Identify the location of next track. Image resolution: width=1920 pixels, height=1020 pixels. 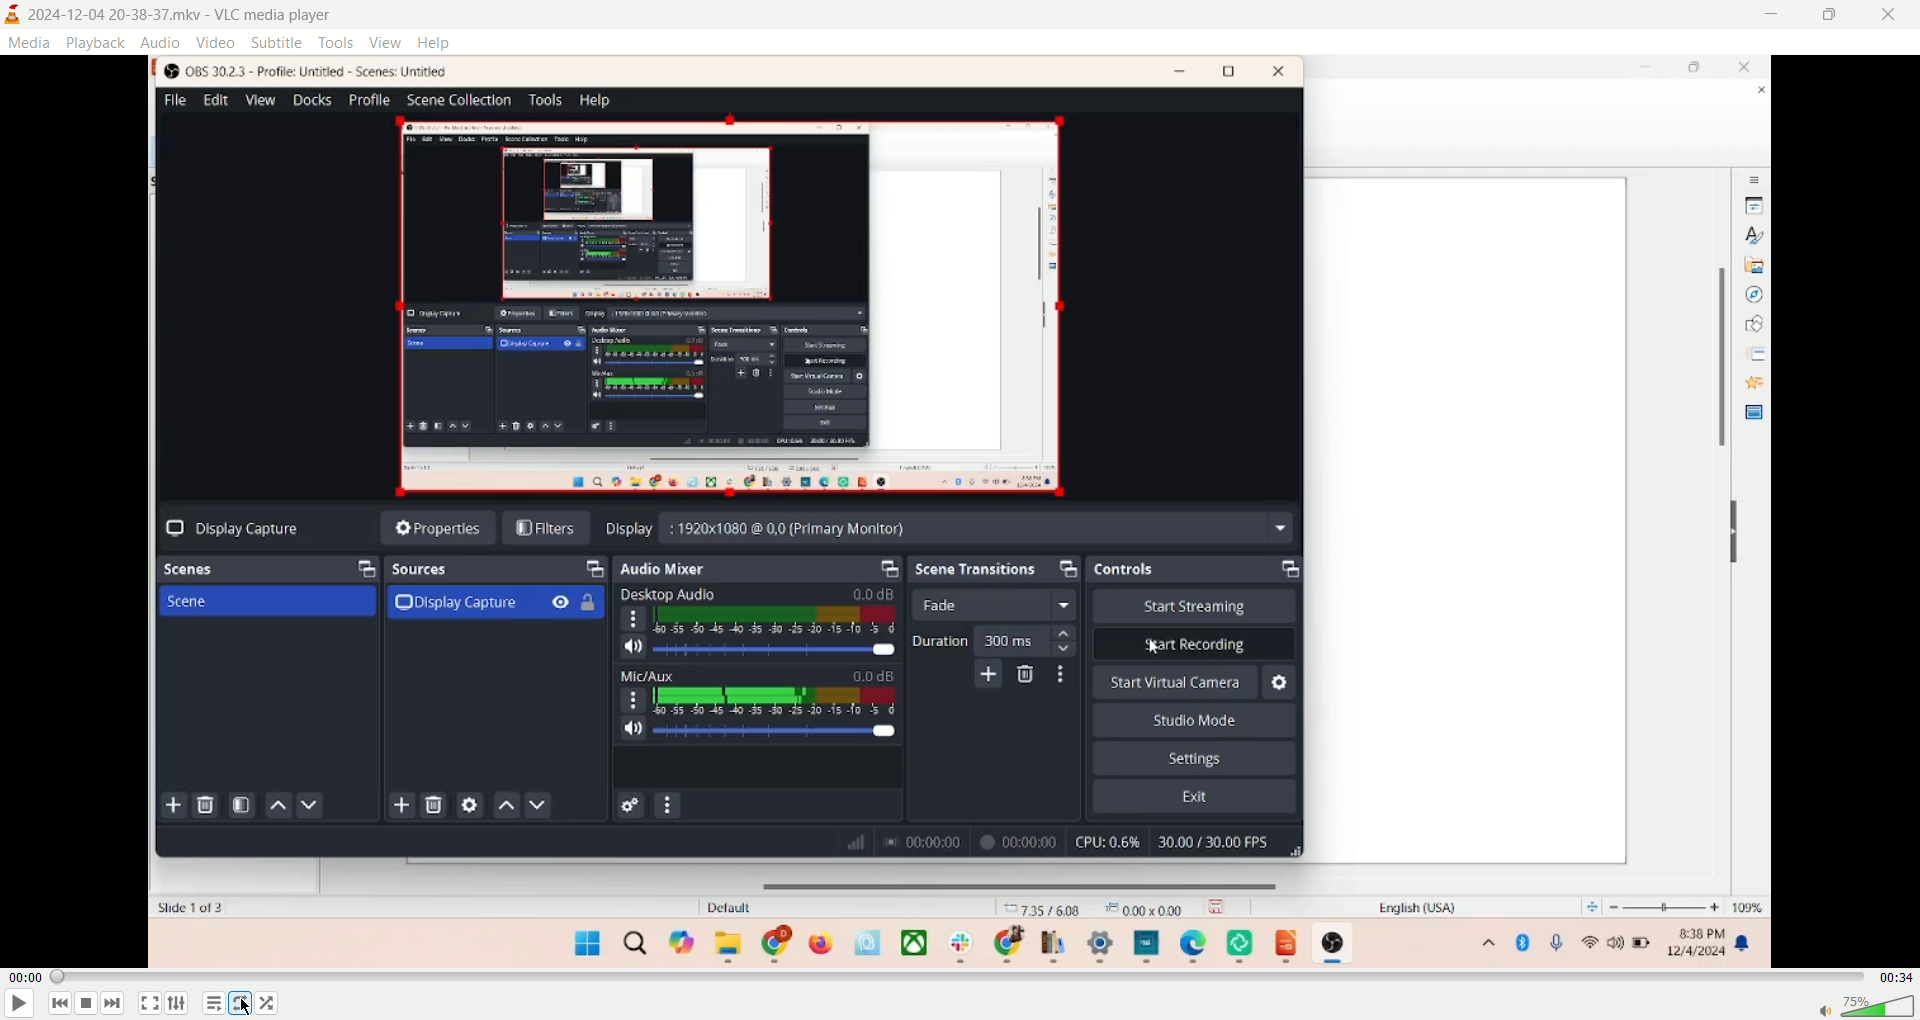
(113, 1003).